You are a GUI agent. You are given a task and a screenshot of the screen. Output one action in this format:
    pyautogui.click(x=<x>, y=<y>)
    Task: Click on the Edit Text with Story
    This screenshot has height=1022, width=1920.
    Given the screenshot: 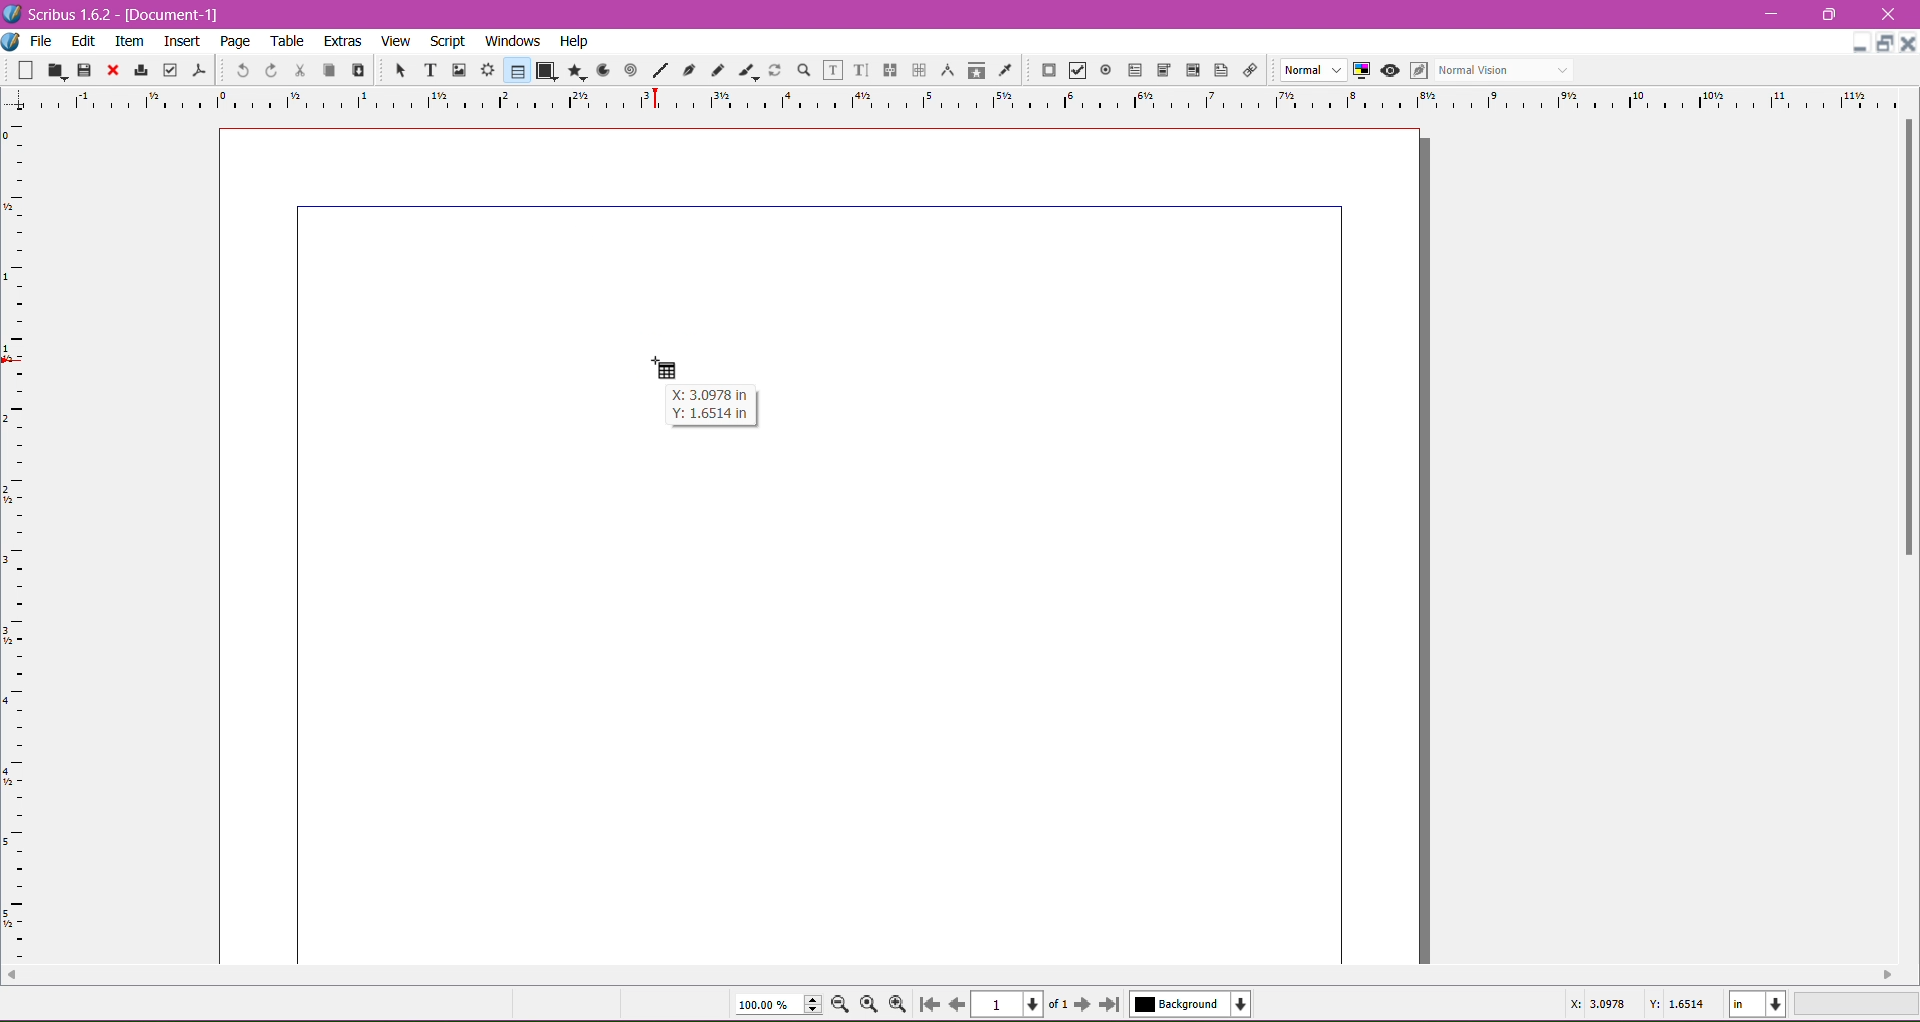 What is the action you would take?
    pyautogui.click(x=861, y=70)
    